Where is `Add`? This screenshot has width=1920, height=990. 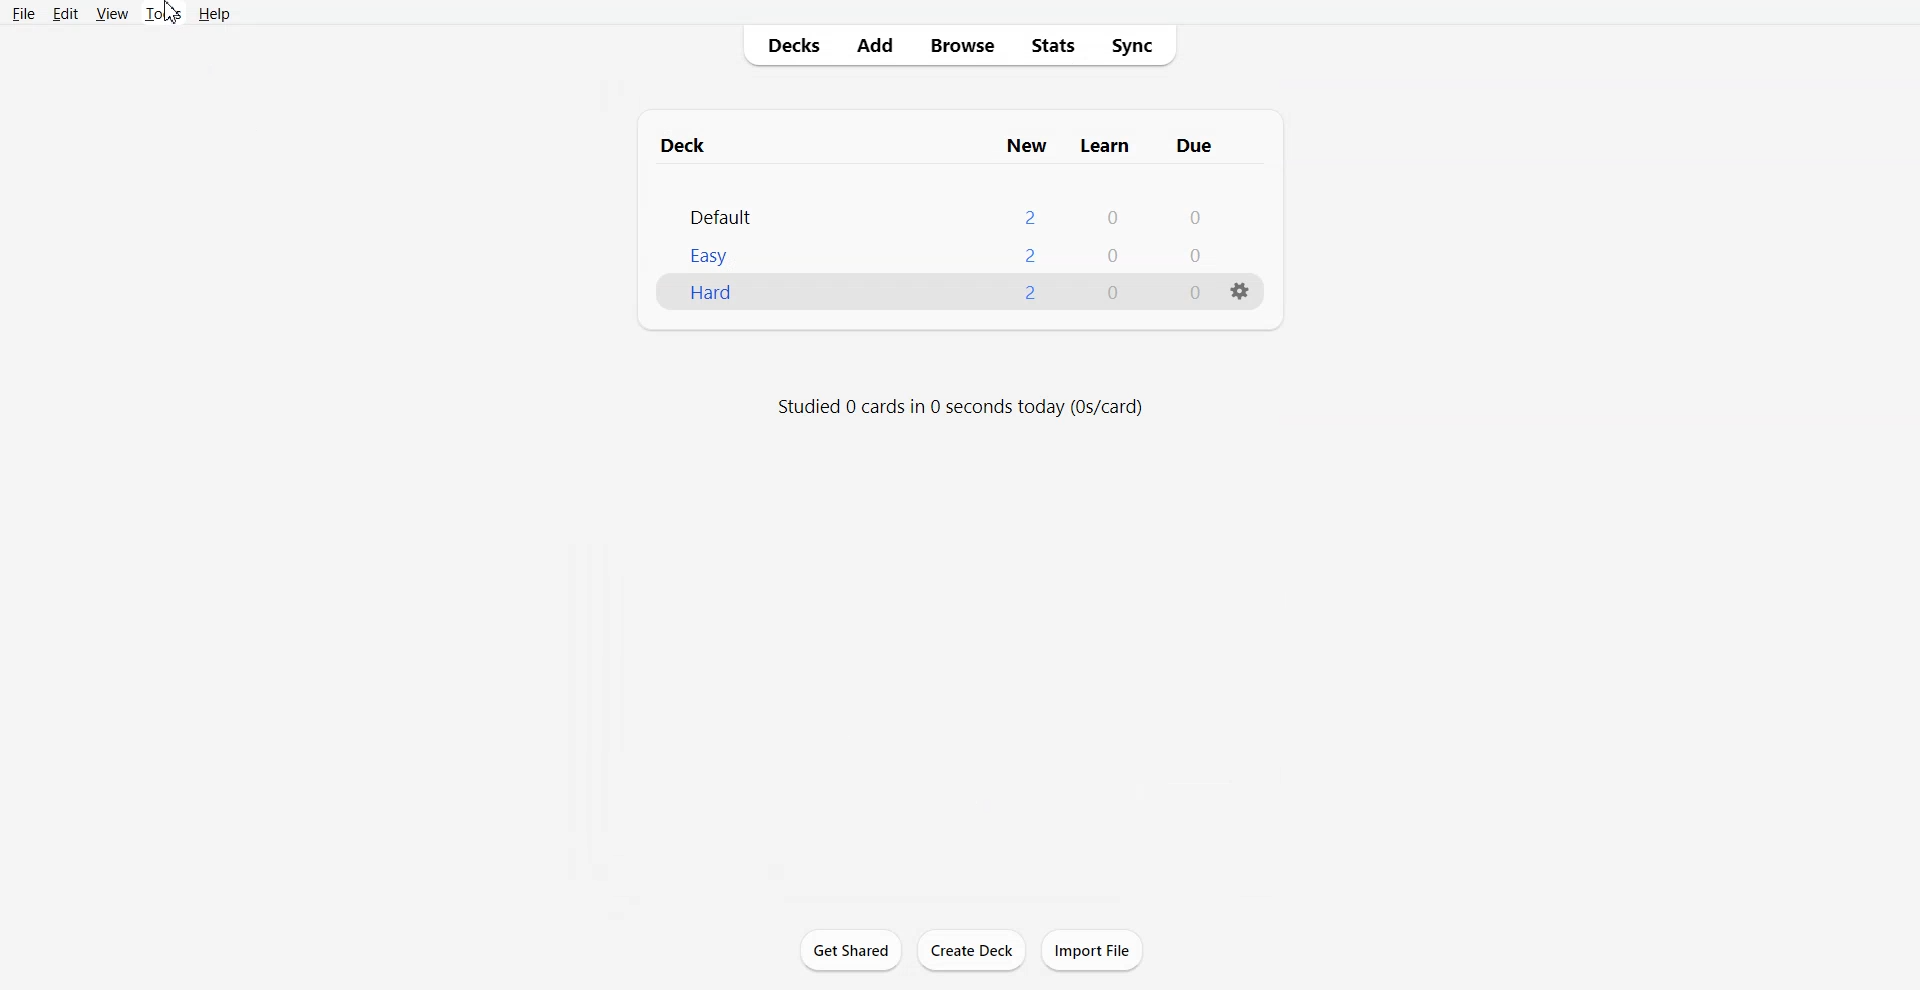 Add is located at coordinates (873, 45).